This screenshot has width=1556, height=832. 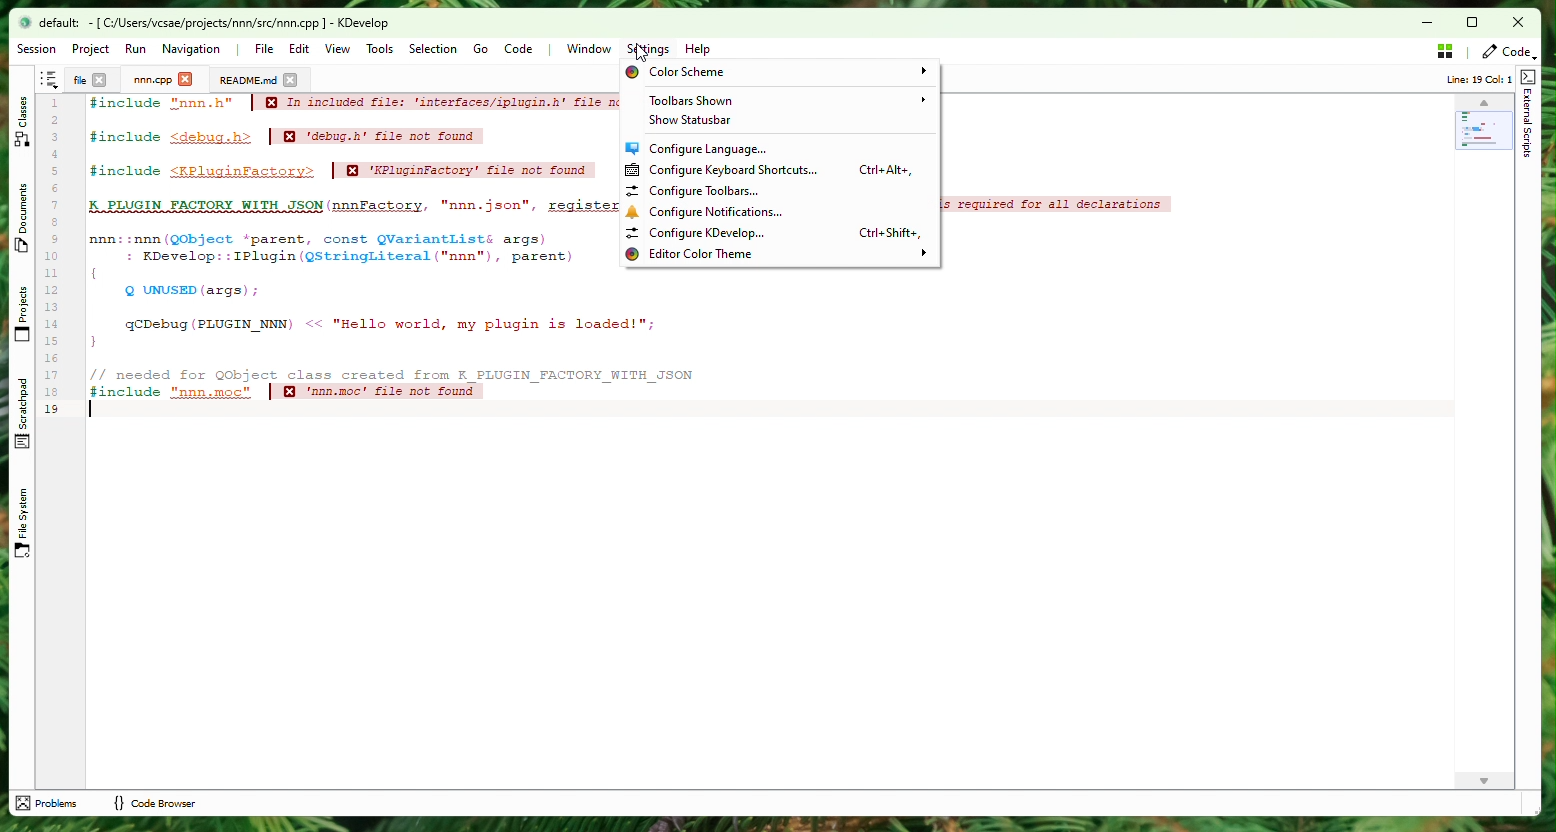 I want to click on 5, so click(x=54, y=171).